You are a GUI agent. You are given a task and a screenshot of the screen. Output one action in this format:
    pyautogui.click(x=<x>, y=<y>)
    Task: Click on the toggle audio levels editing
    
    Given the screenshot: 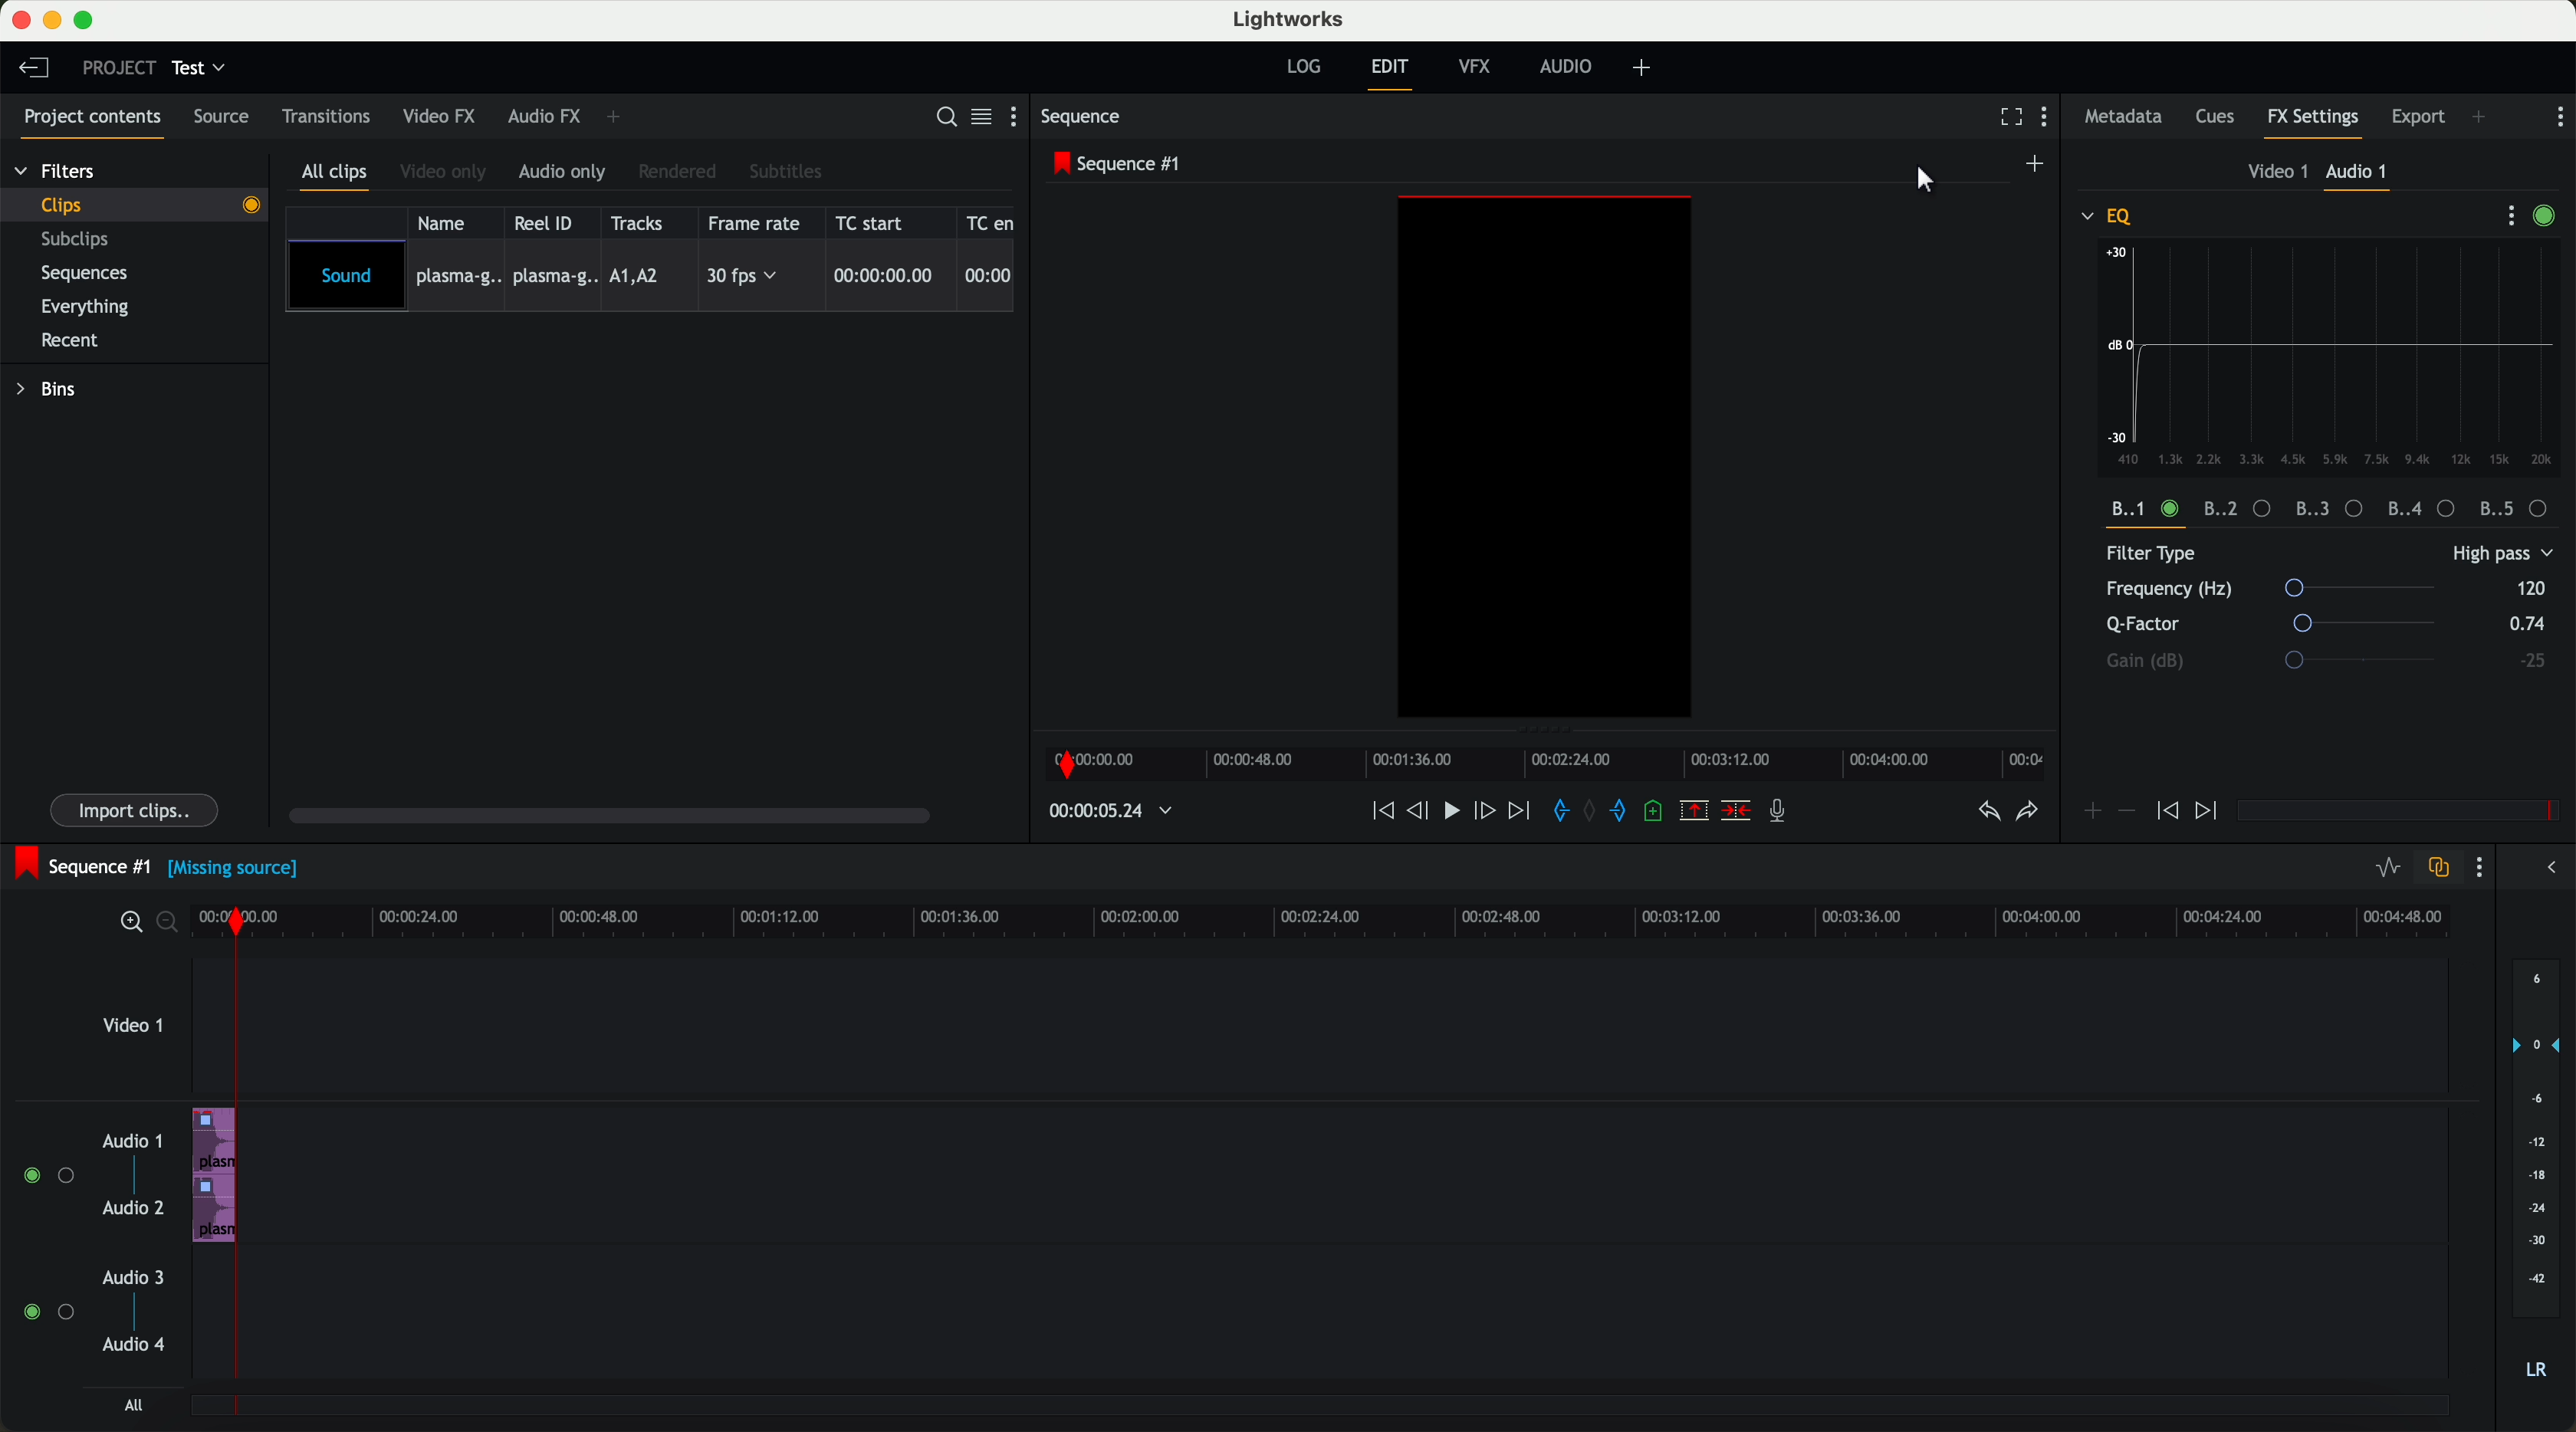 What is the action you would take?
    pyautogui.click(x=2387, y=868)
    